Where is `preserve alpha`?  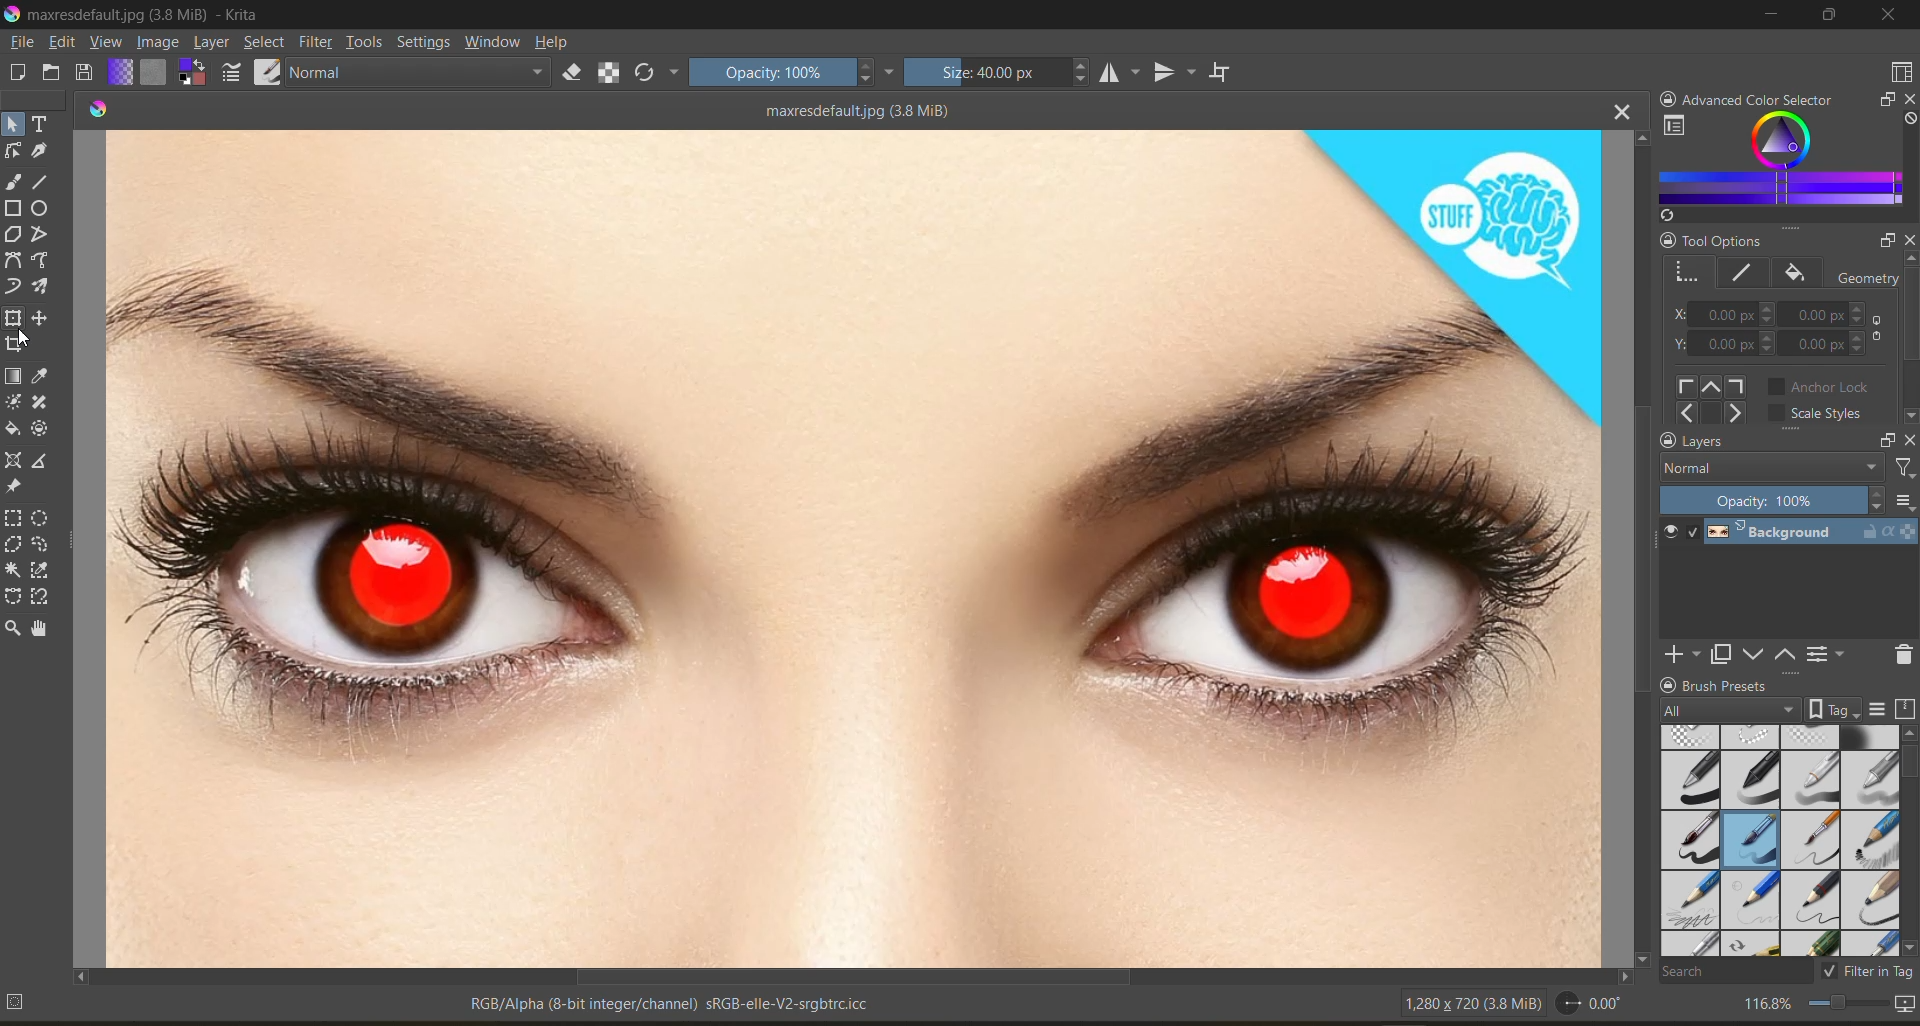
preserve alpha is located at coordinates (611, 73).